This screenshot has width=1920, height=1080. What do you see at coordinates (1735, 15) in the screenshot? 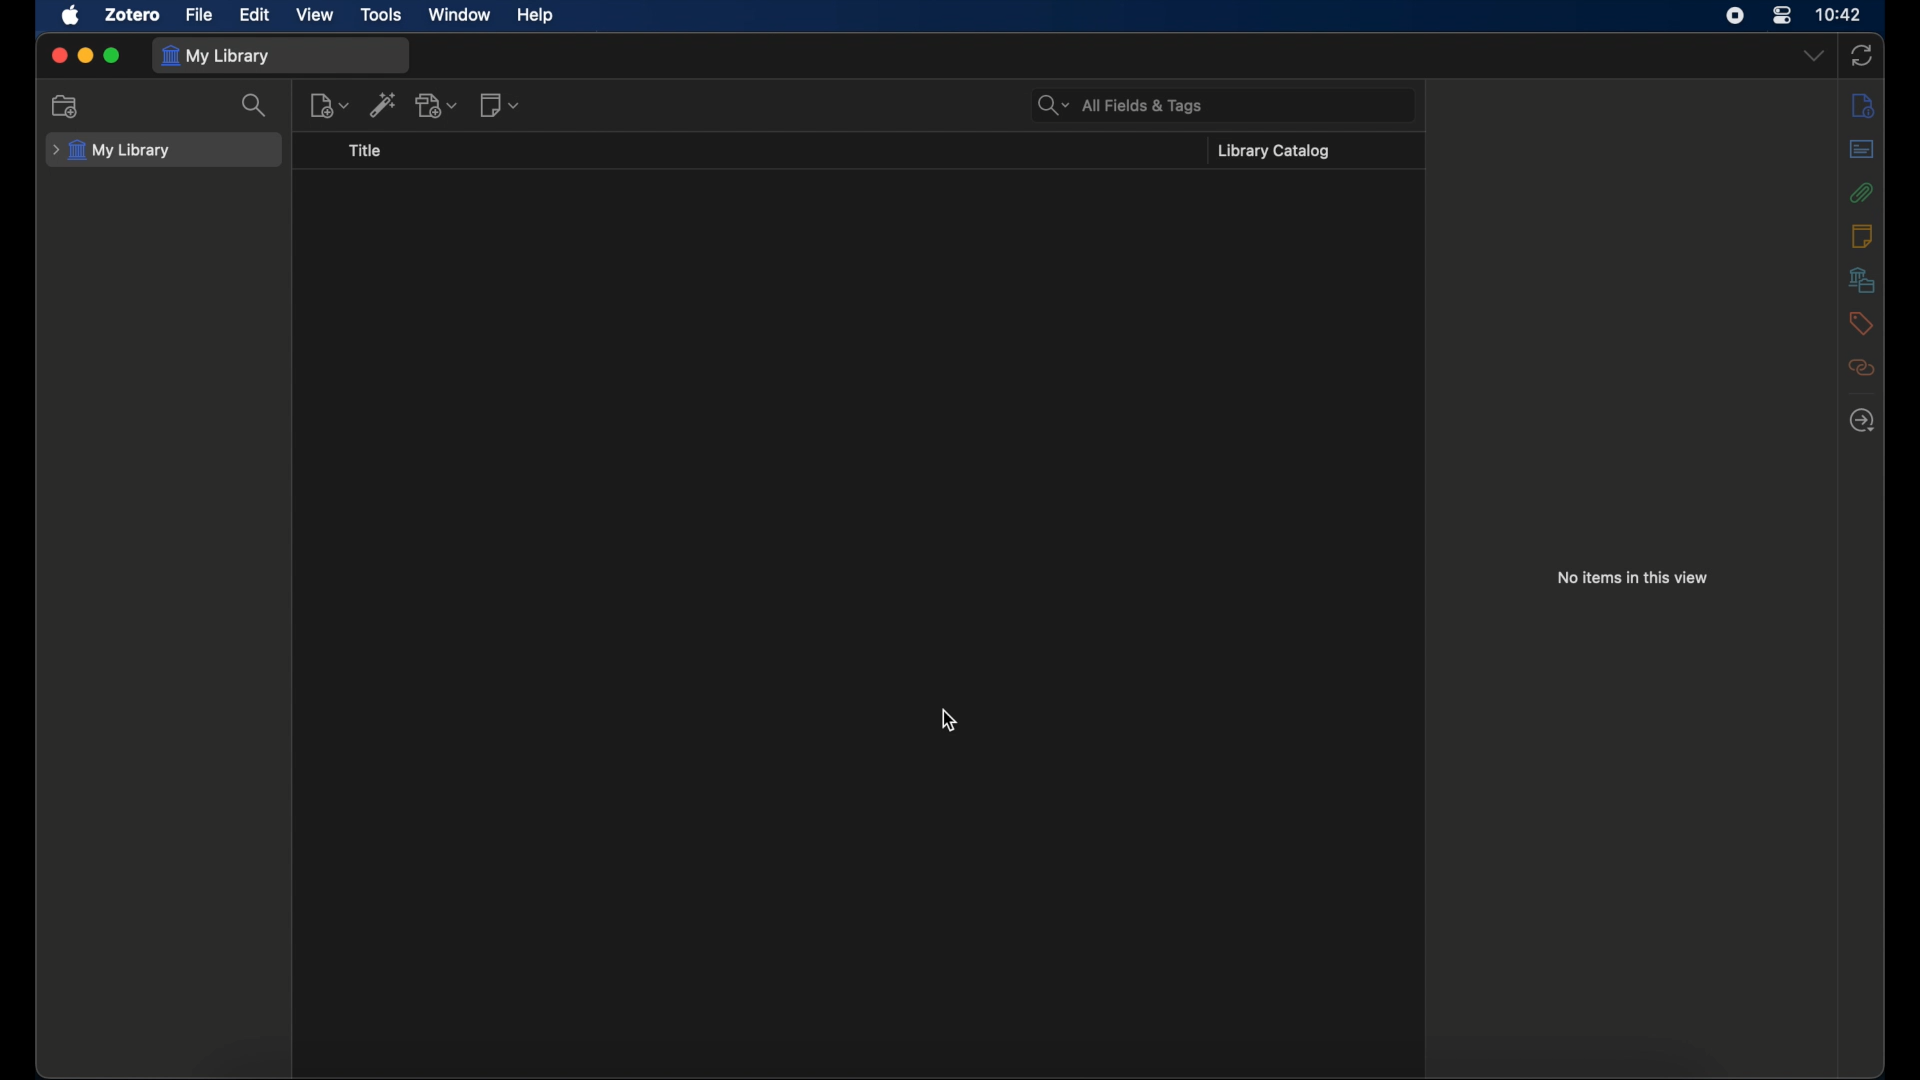
I see `screen recorder` at bounding box center [1735, 15].